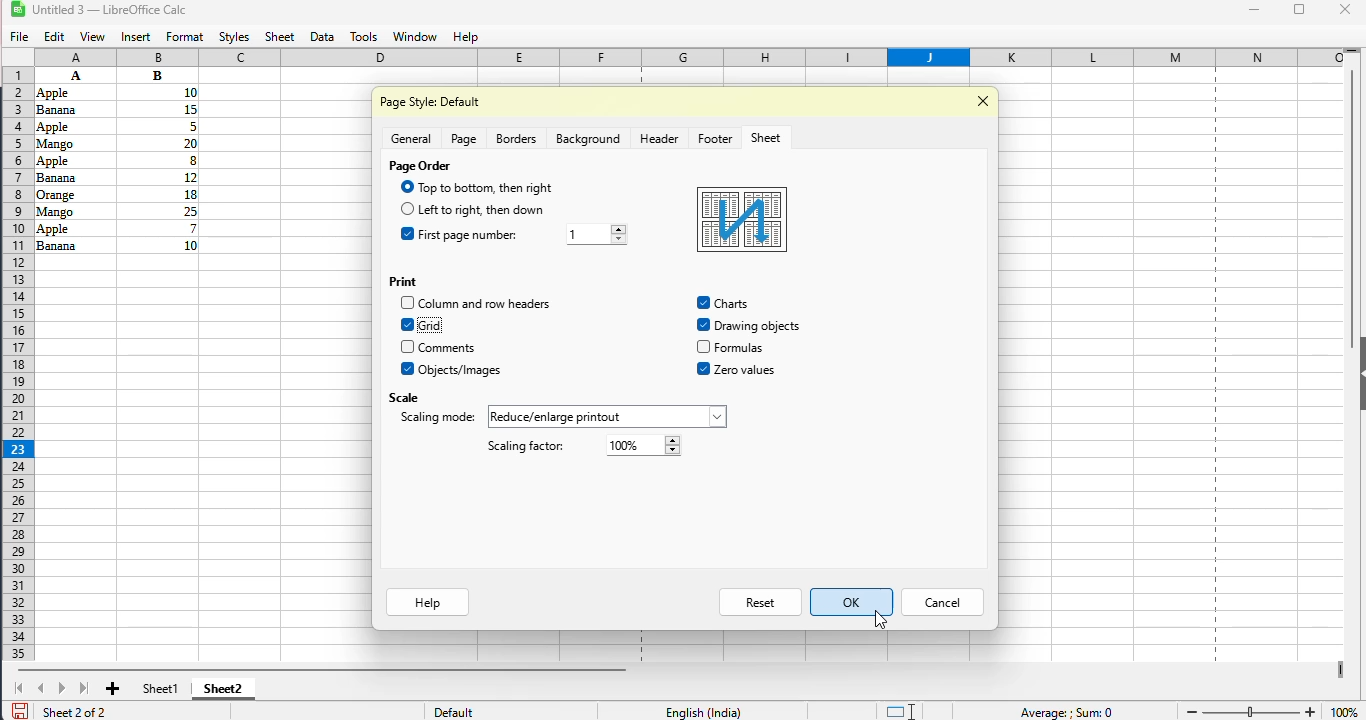 The height and width of the screenshot is (720, 1366). I want to click on minimize, so click(1254, 10).